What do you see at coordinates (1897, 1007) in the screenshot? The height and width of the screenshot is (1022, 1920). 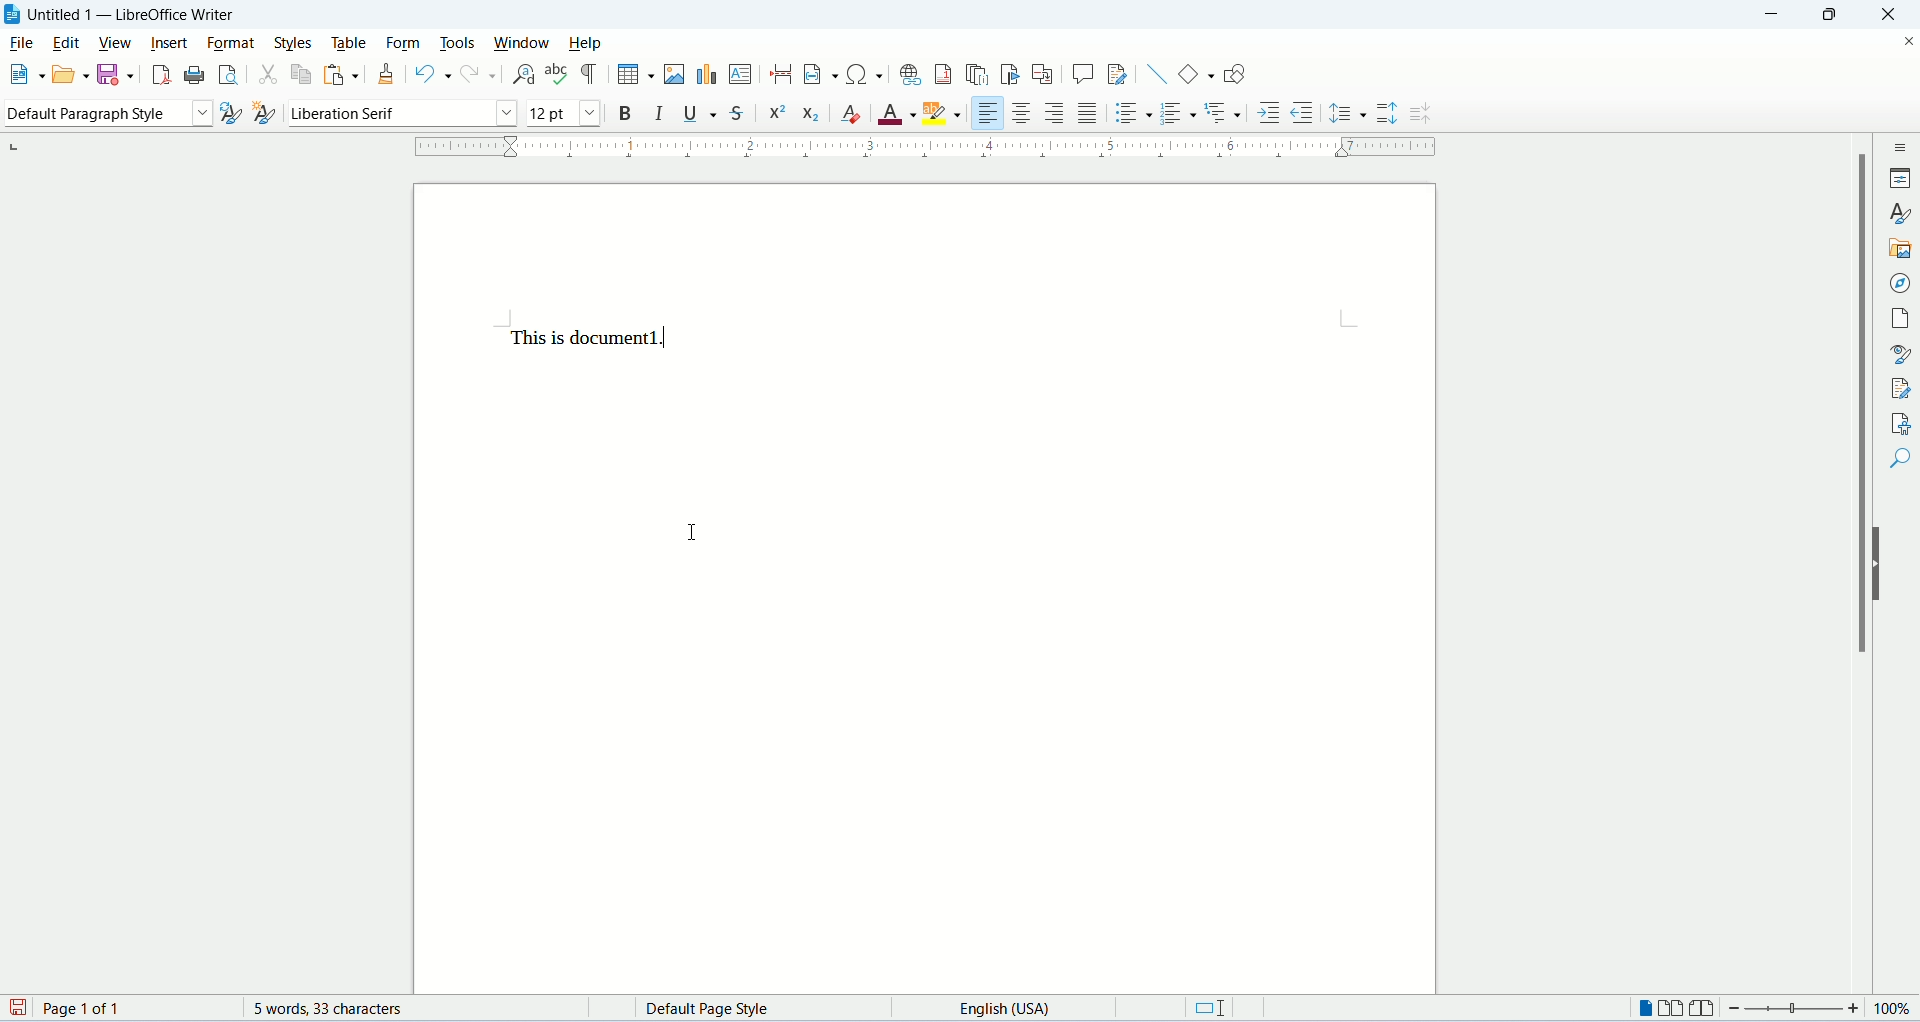 I see `zoom percent` at bounding box center [1897, 1007].